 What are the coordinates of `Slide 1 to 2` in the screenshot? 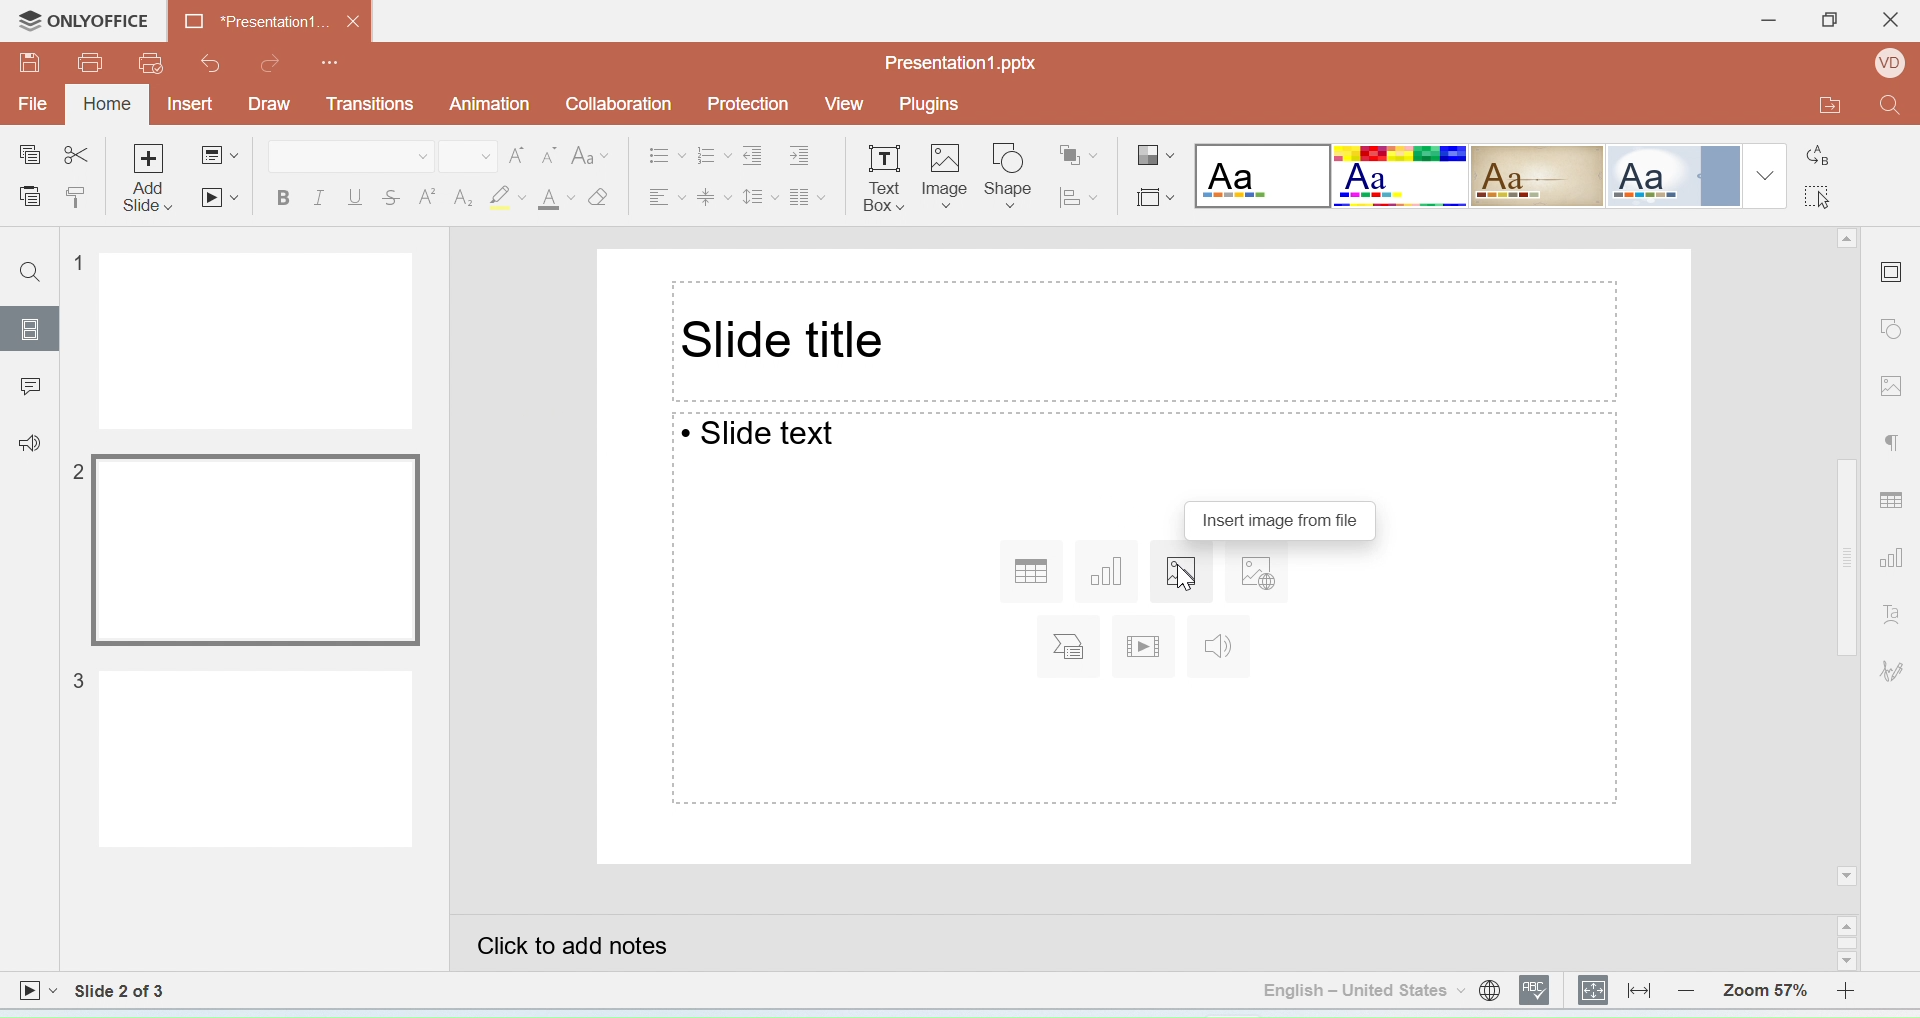 It's located at (122, 991).